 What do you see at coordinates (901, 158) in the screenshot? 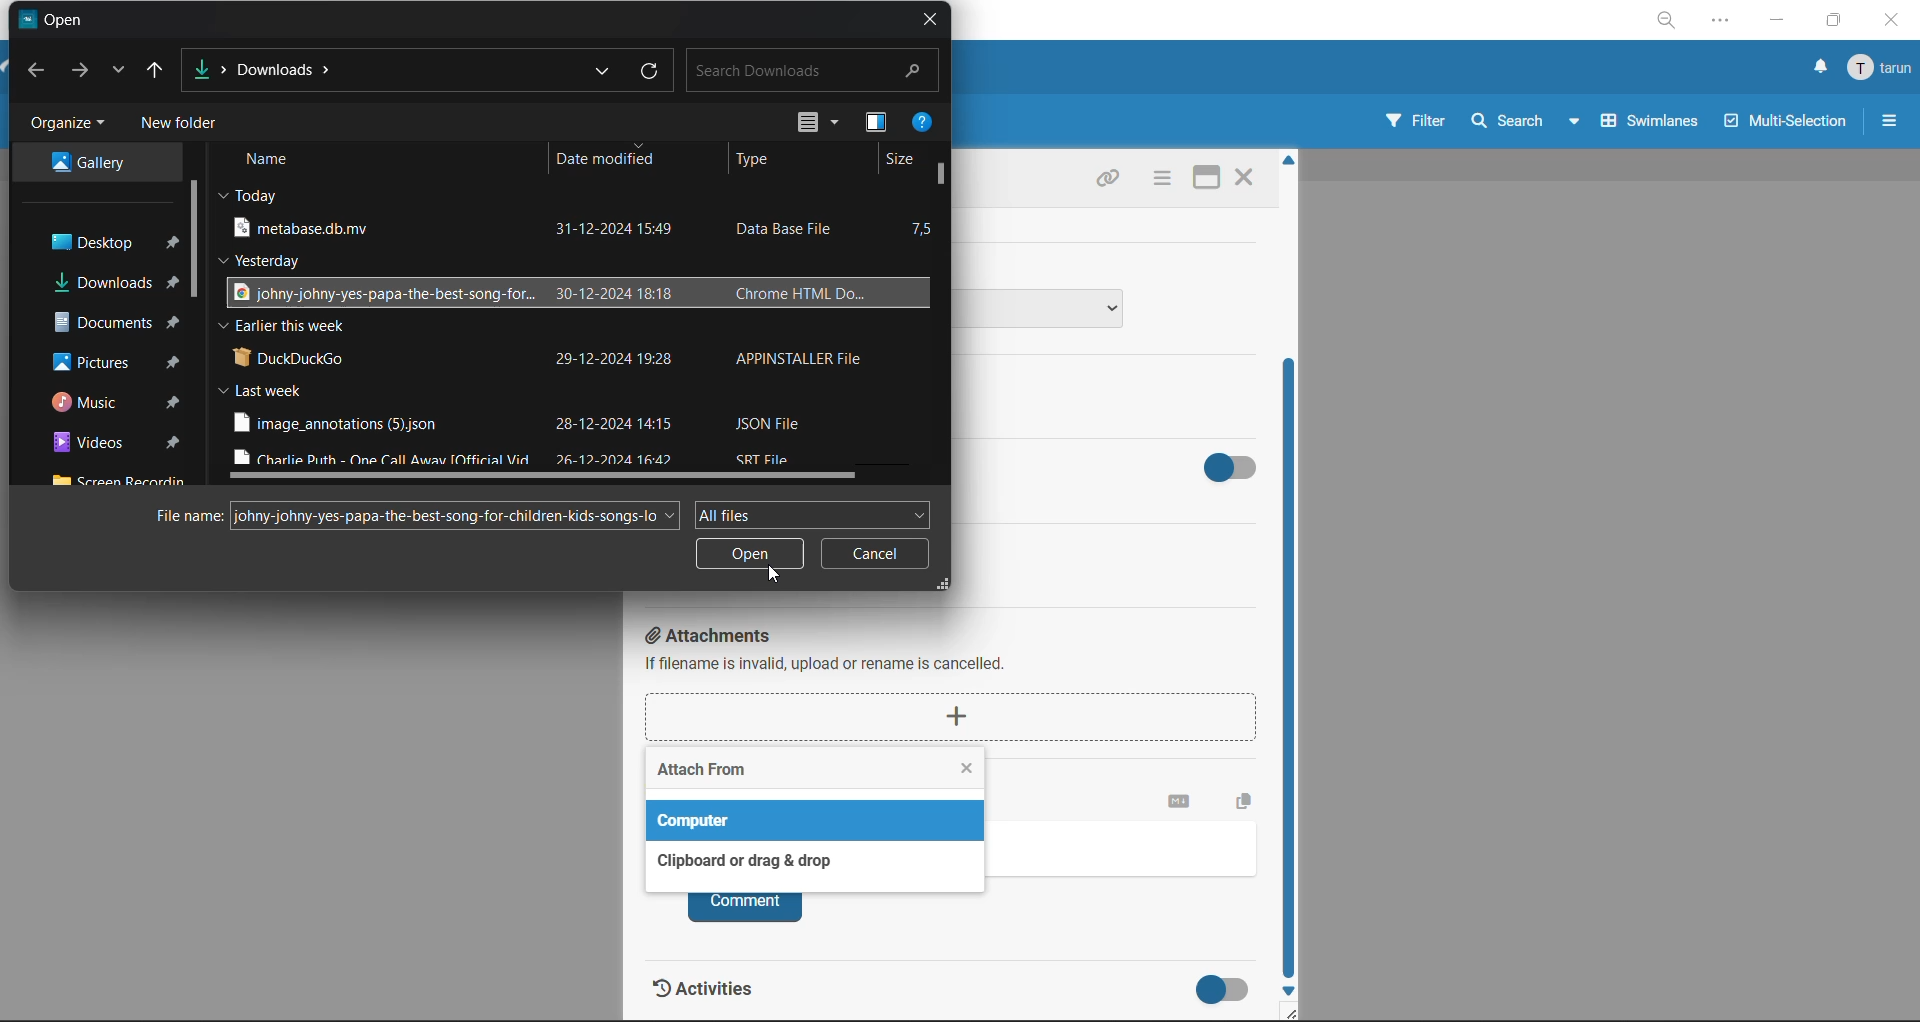
I see `size` at bounding box center [901, 158].